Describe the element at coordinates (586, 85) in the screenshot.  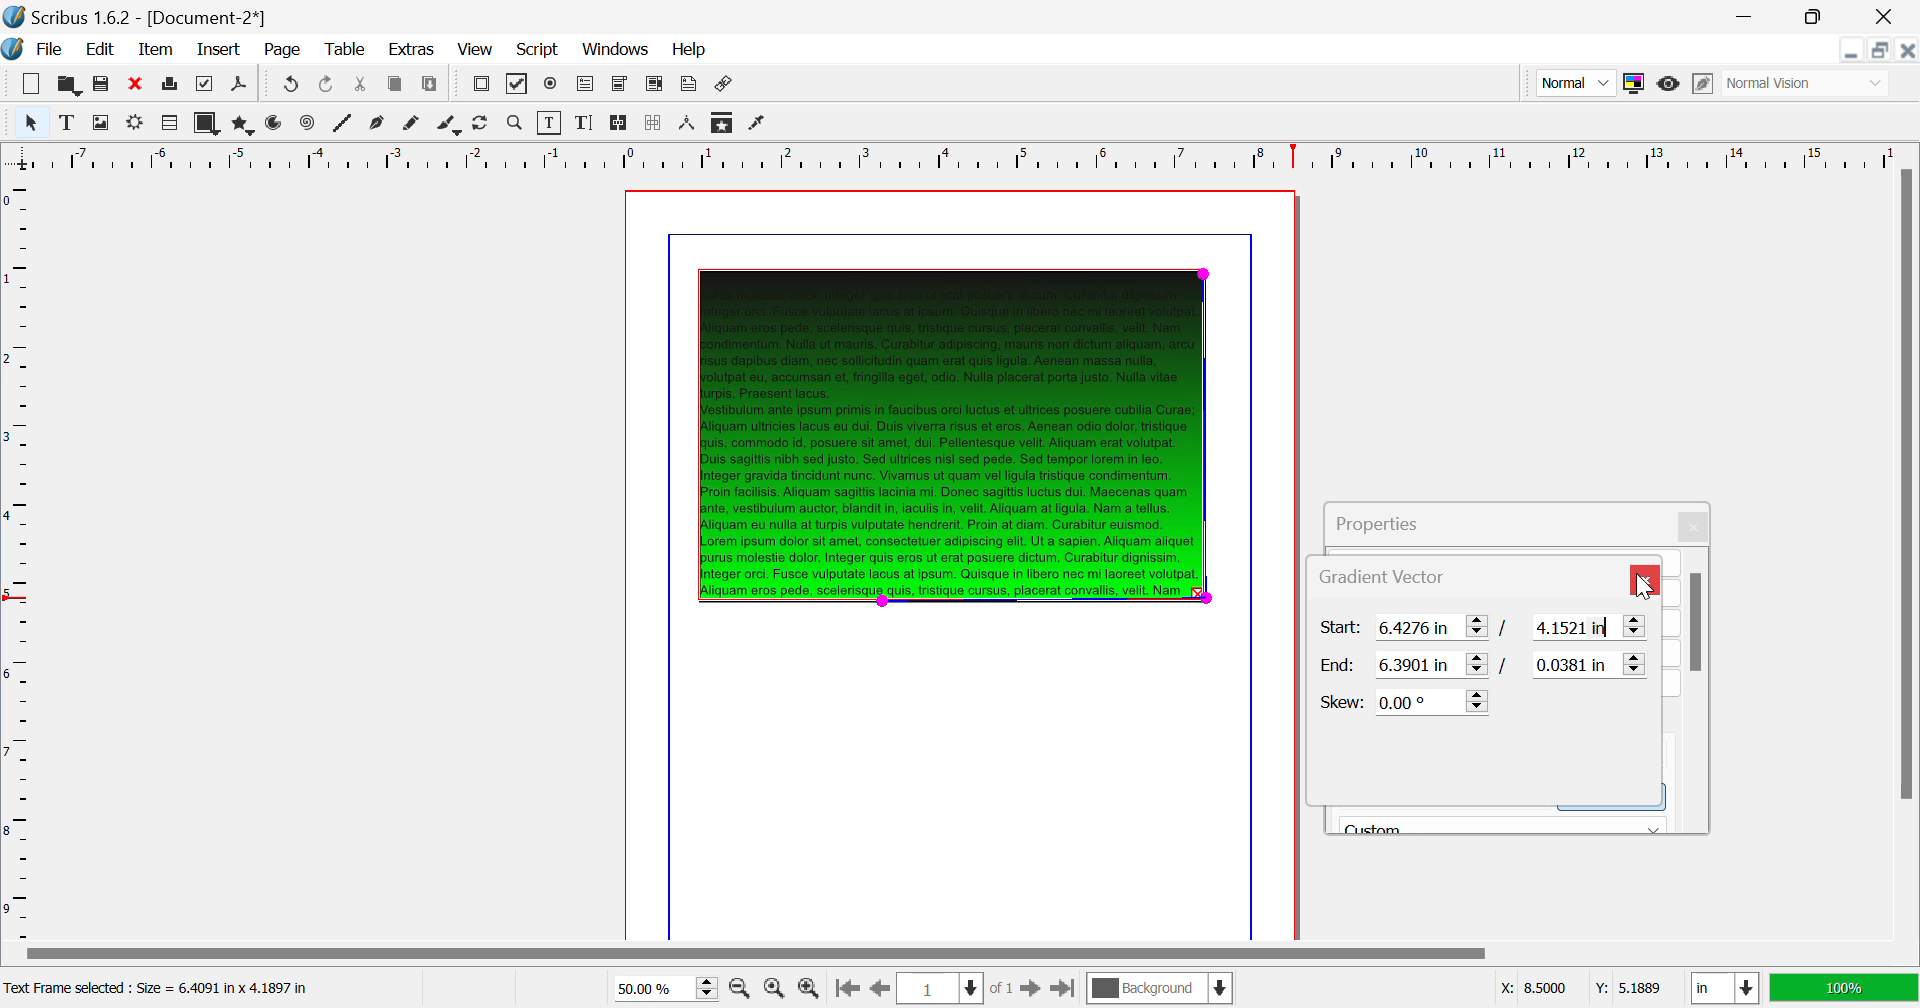
I see `Pdf Text Fields` at that location.